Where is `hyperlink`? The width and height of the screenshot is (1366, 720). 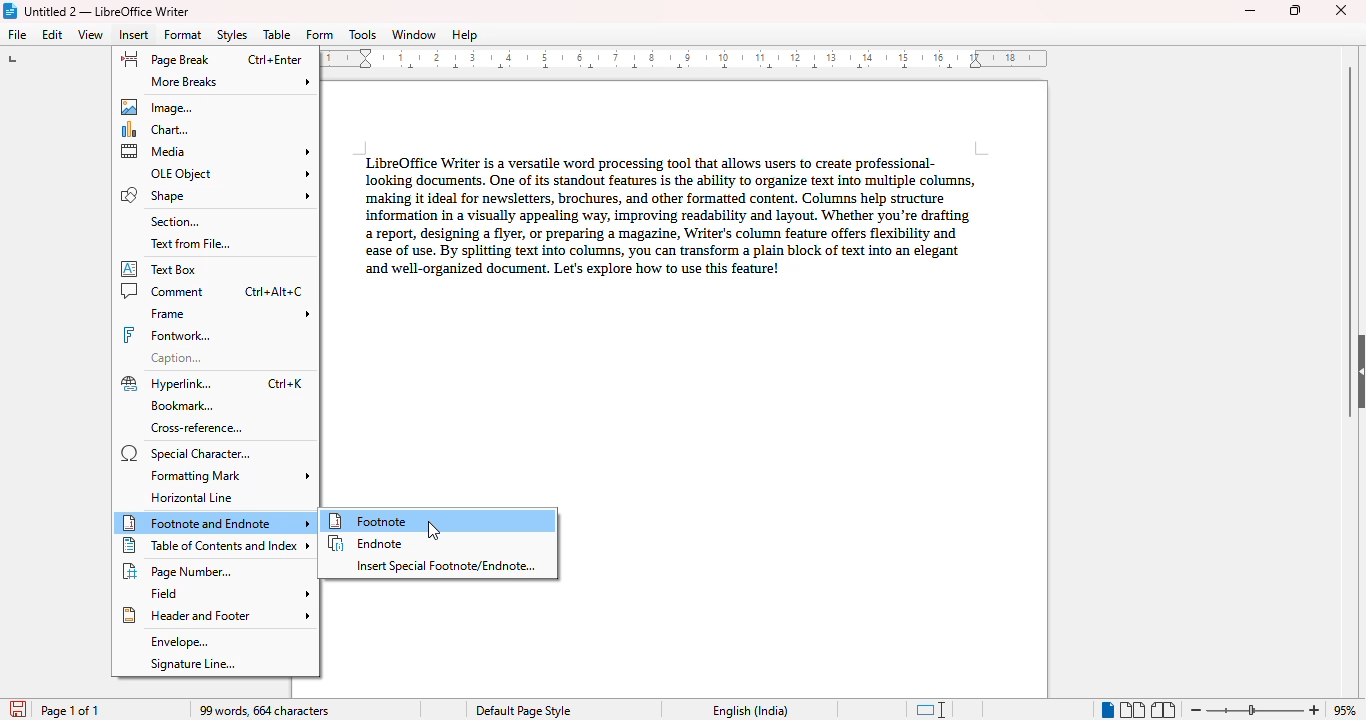
hyperlink is located at coordinates (212, 384).